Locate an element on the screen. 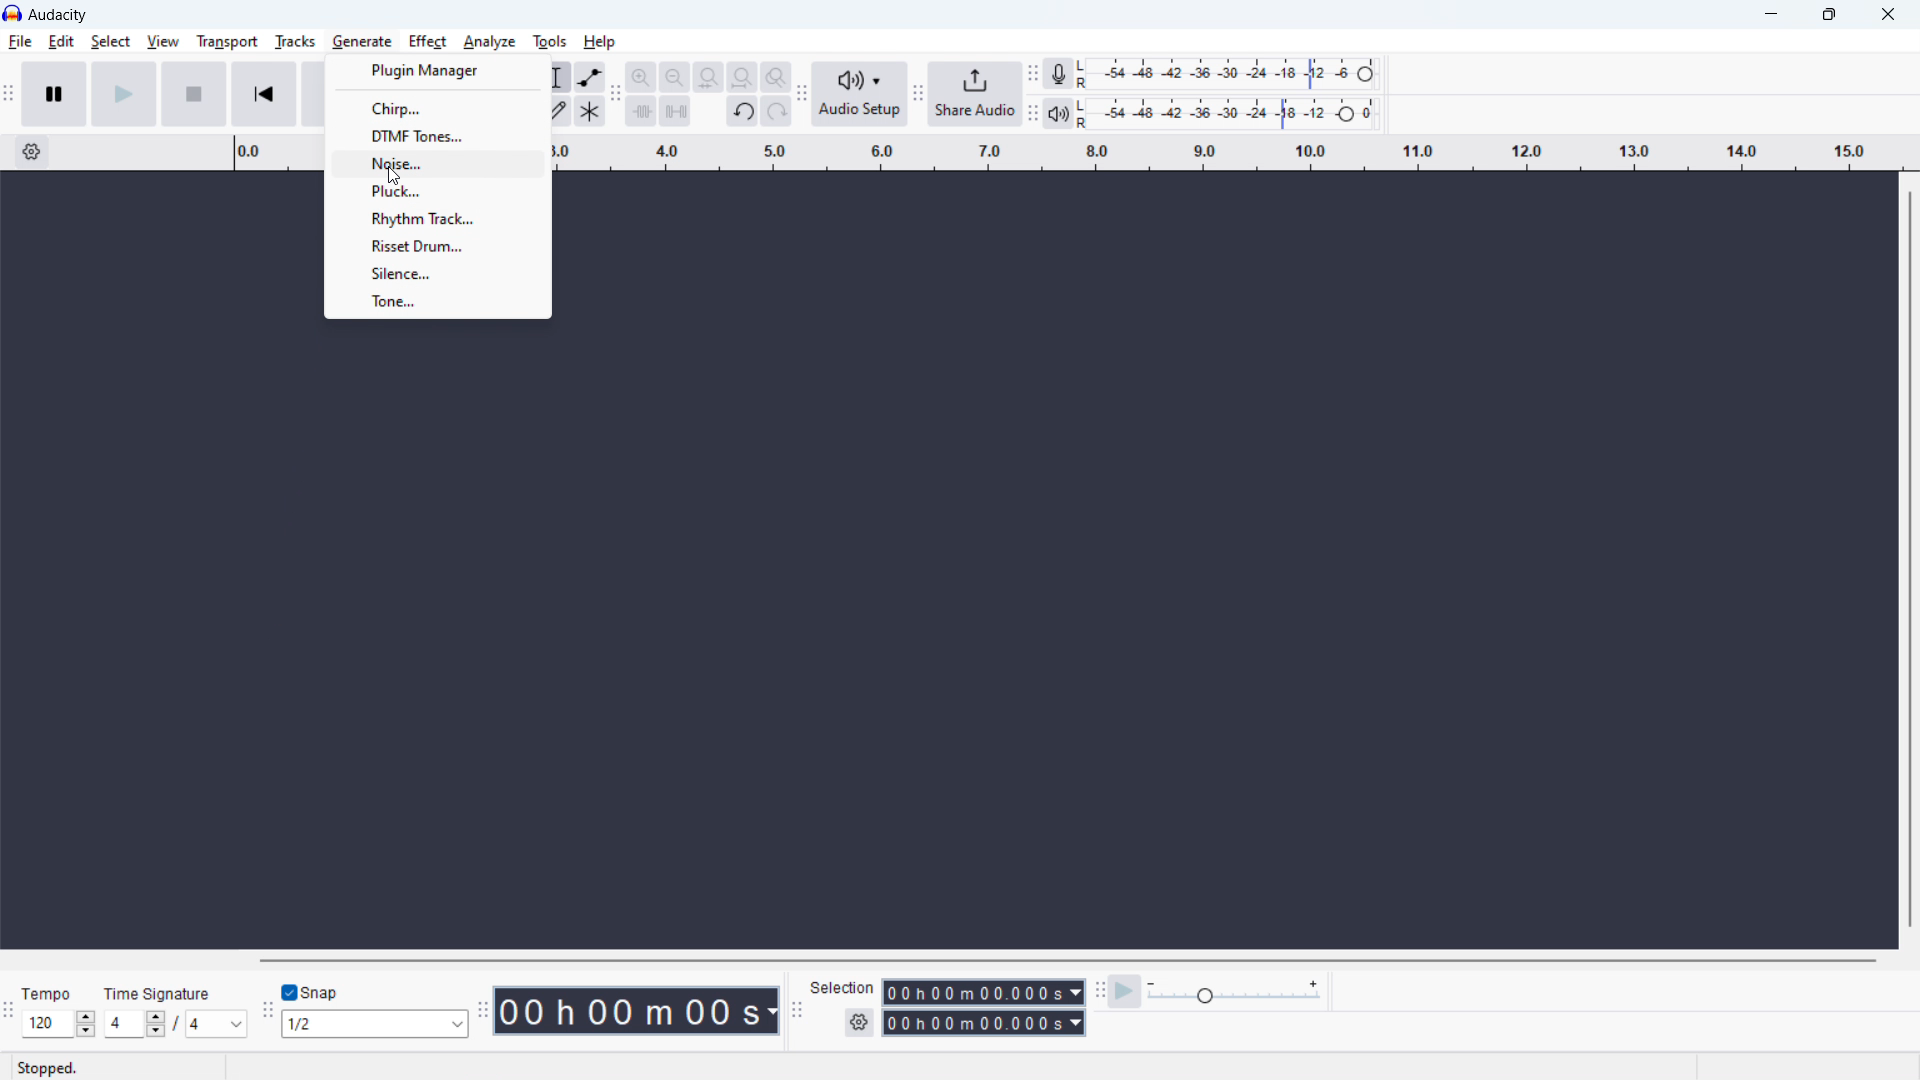 Image resolution: width=1920 pixels, height=1080 pixels. share audio is located at coordinates (975, 94).